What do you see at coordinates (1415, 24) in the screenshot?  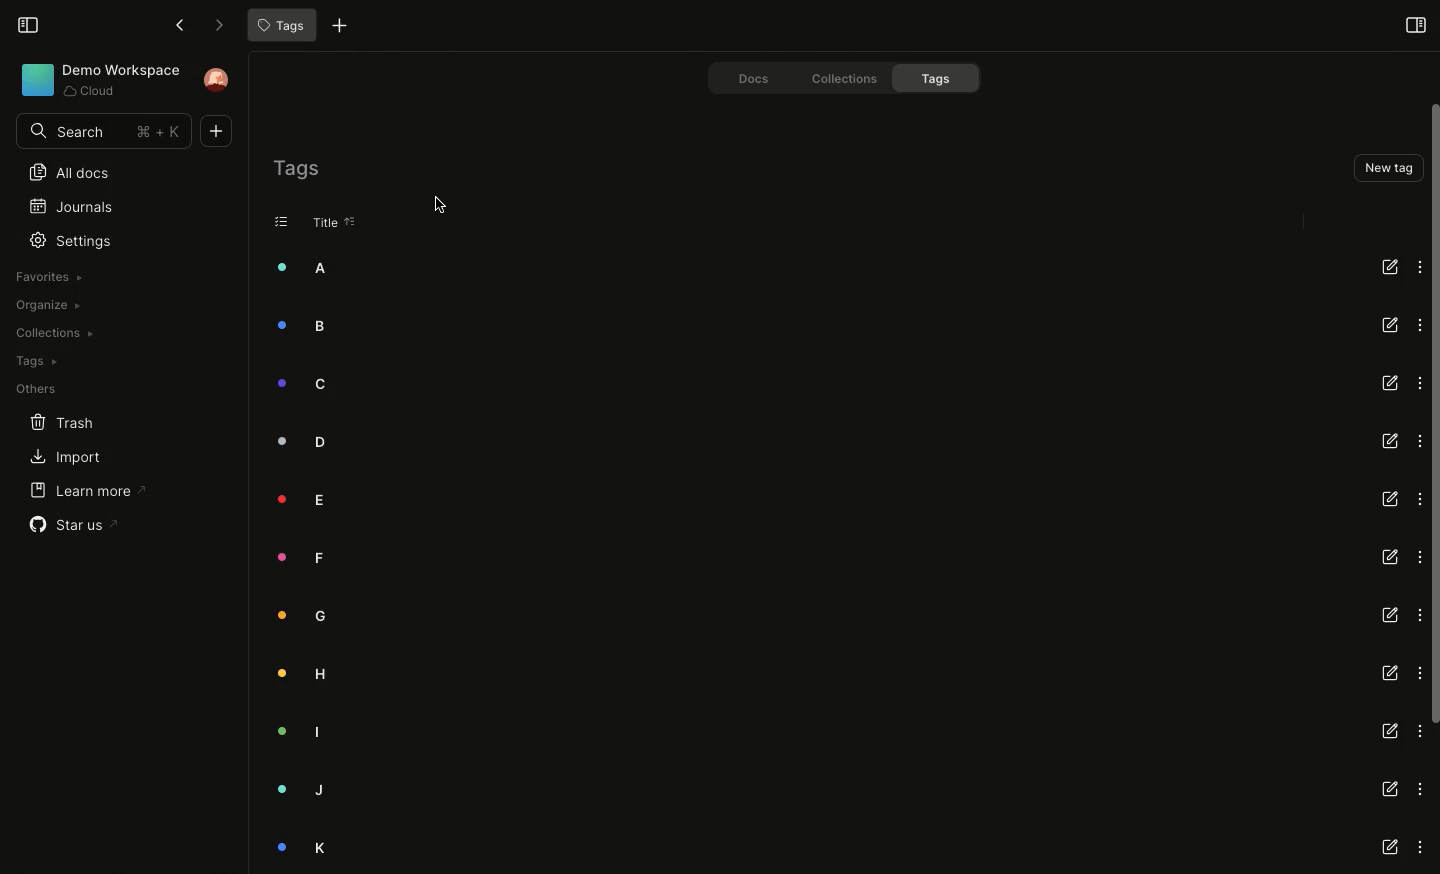 I see `Open right panel` at bounding box center [1415, 24].